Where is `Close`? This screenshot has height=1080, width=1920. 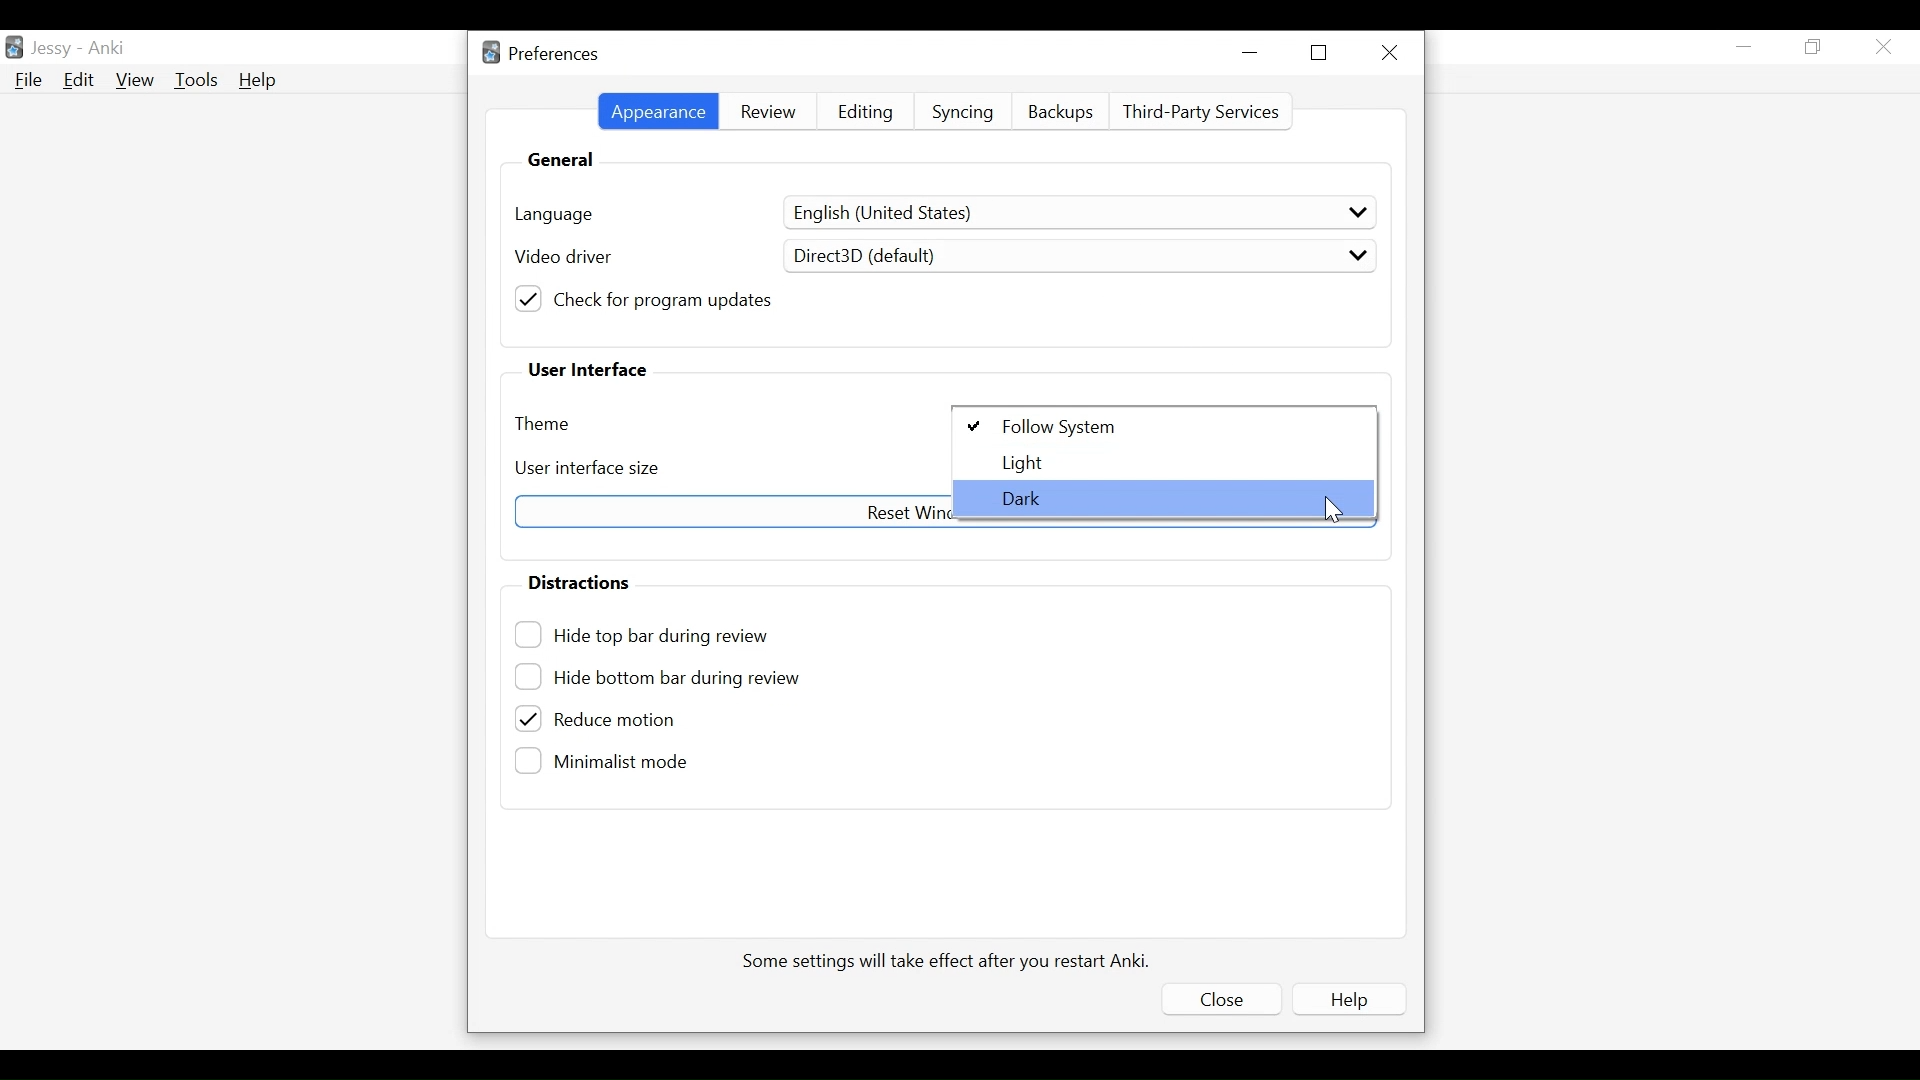
Close is located at coordinates (1394, 54).